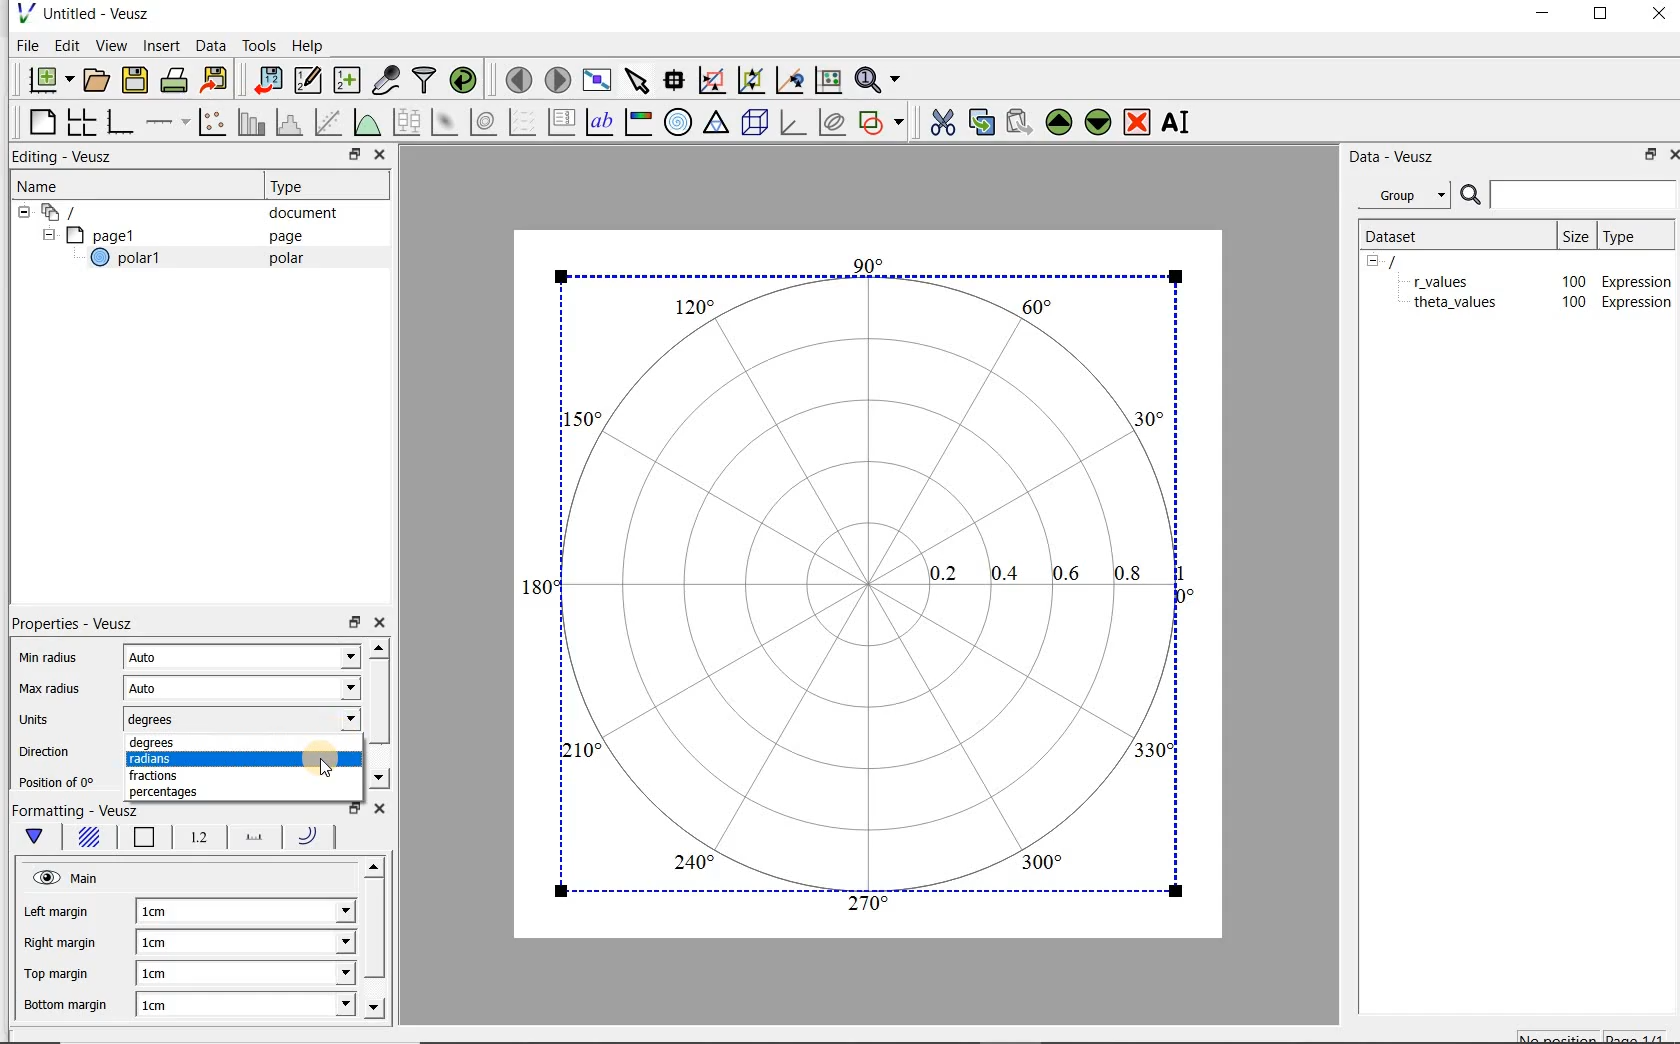 This screenshot has height=1044, width=1680. Describe the element at coordinates (348, 81) in the screenshot. I see `create new datasets using ranges, parametrically or as functions of existing datasets` at that location.